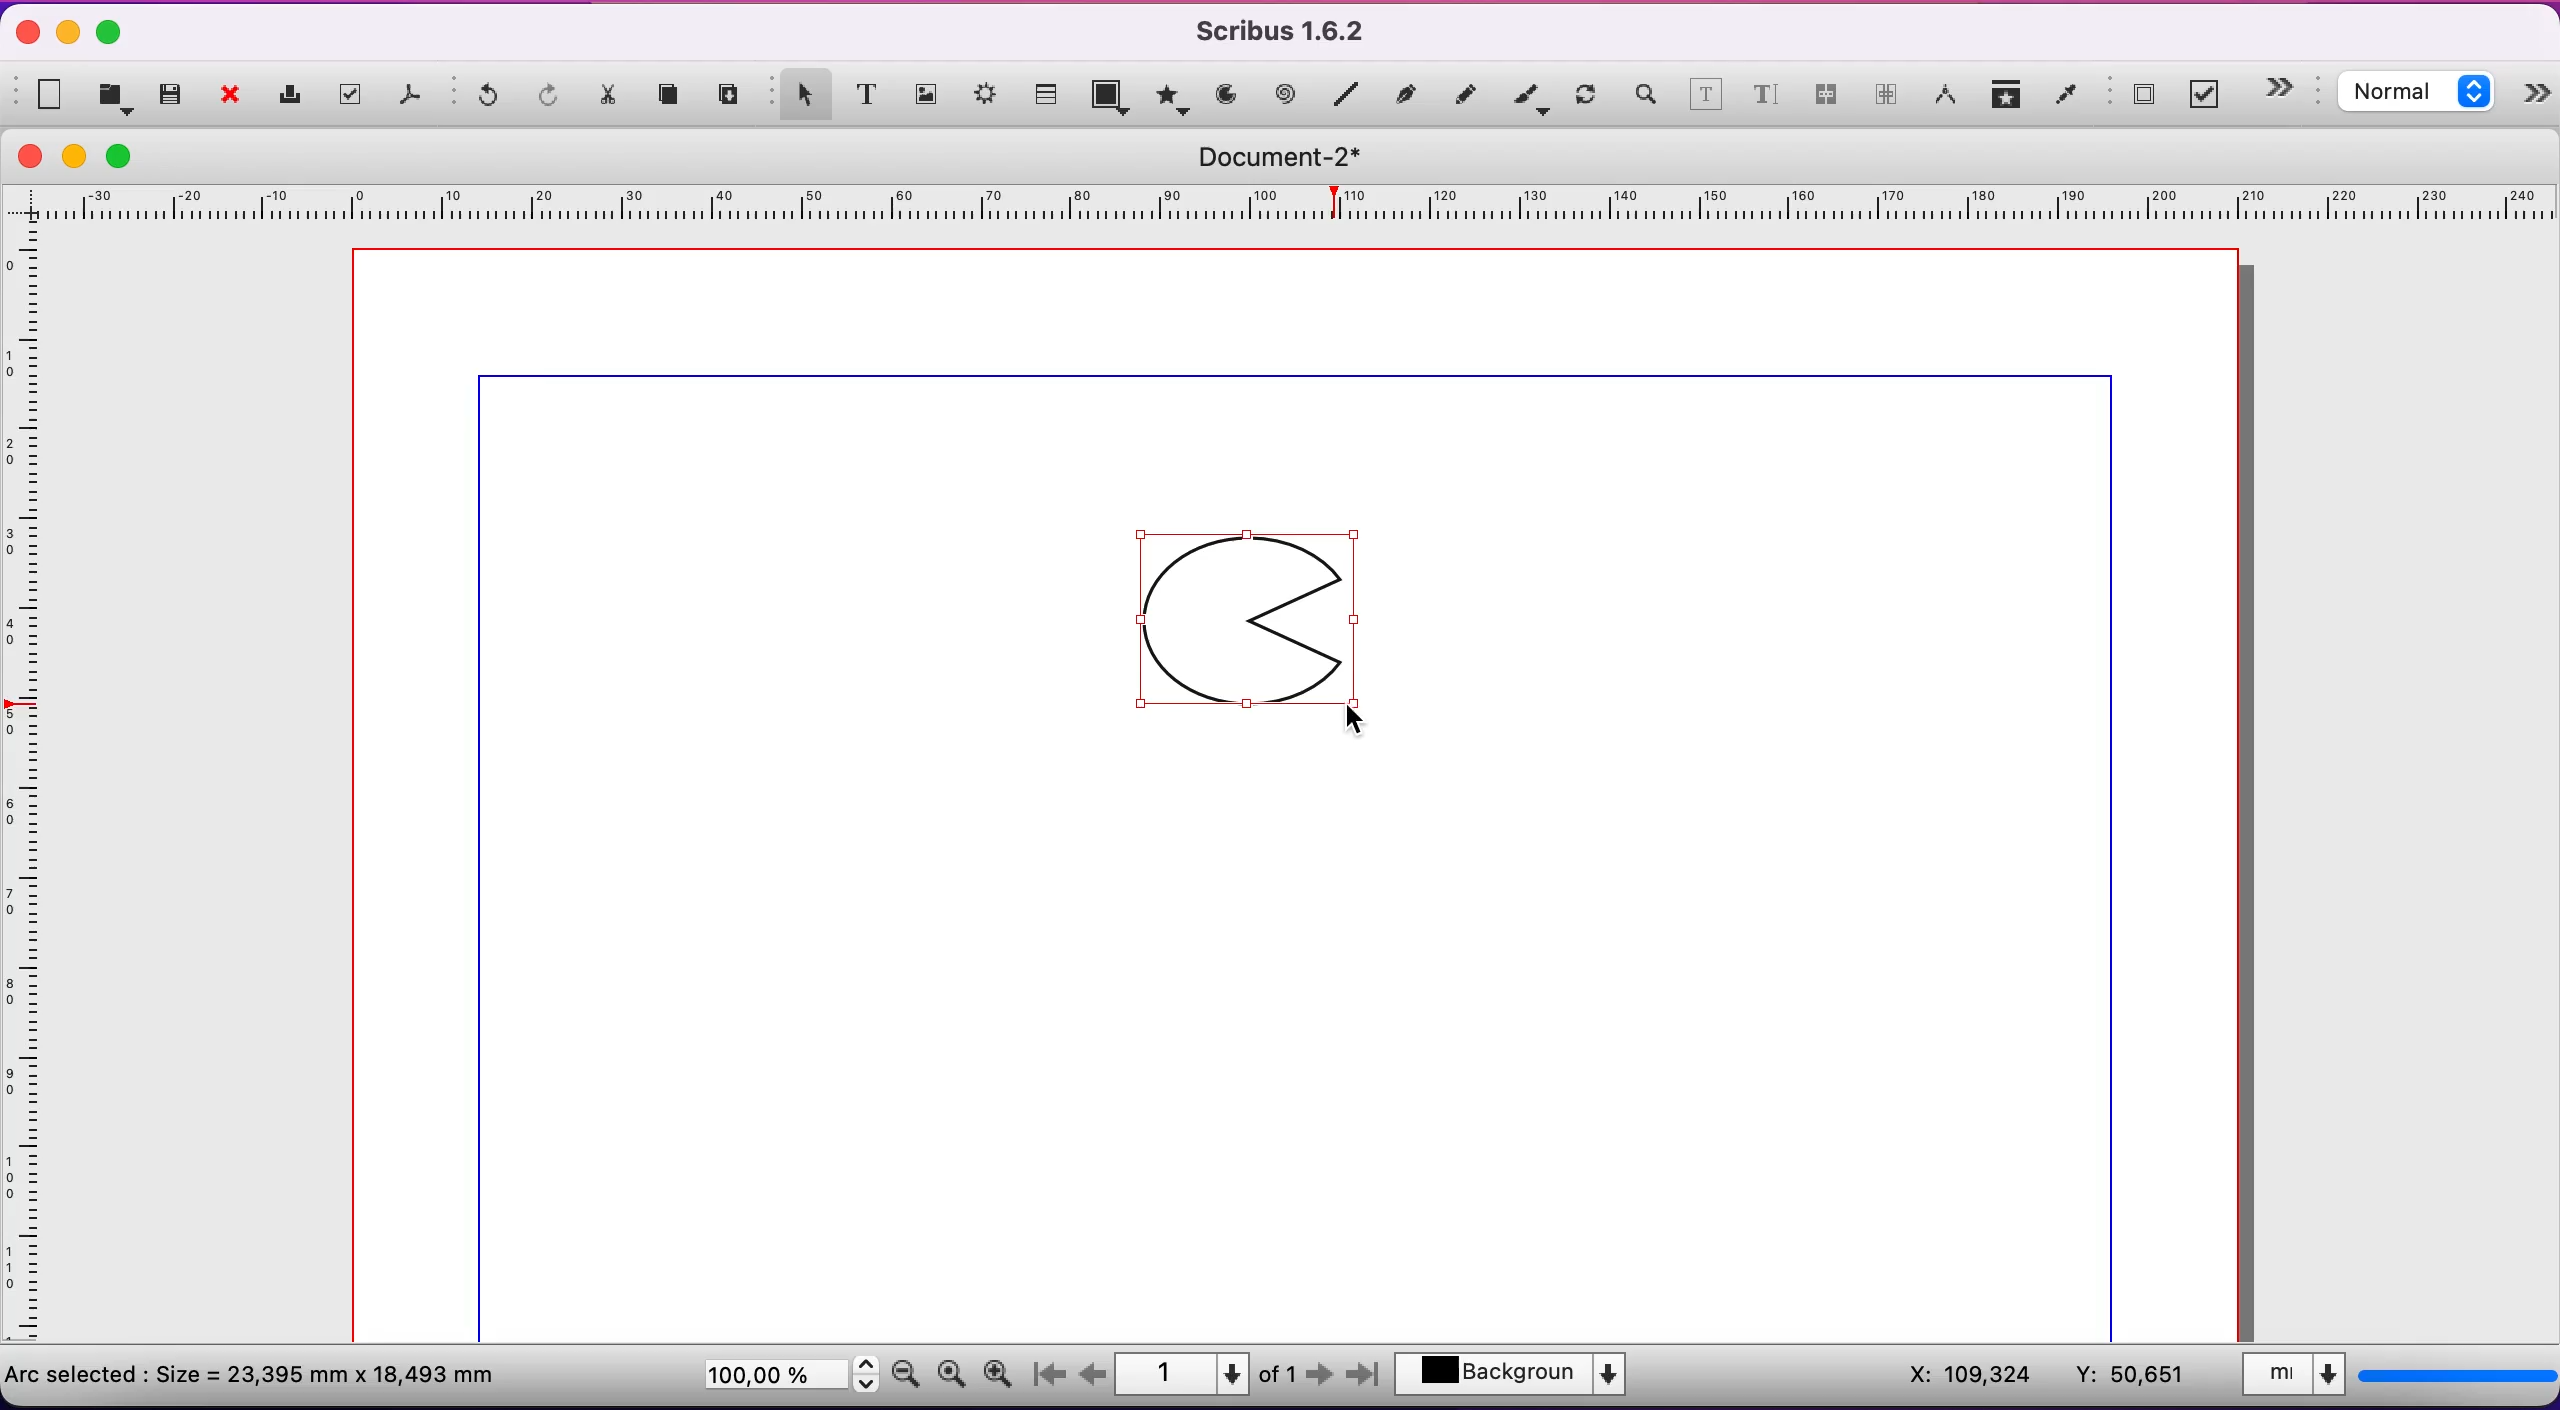 This screenshot has width=2560, height=1410. Describe the element at coordinates (1530, 98) in the screenshot. I see `calligraphic line` at that location.